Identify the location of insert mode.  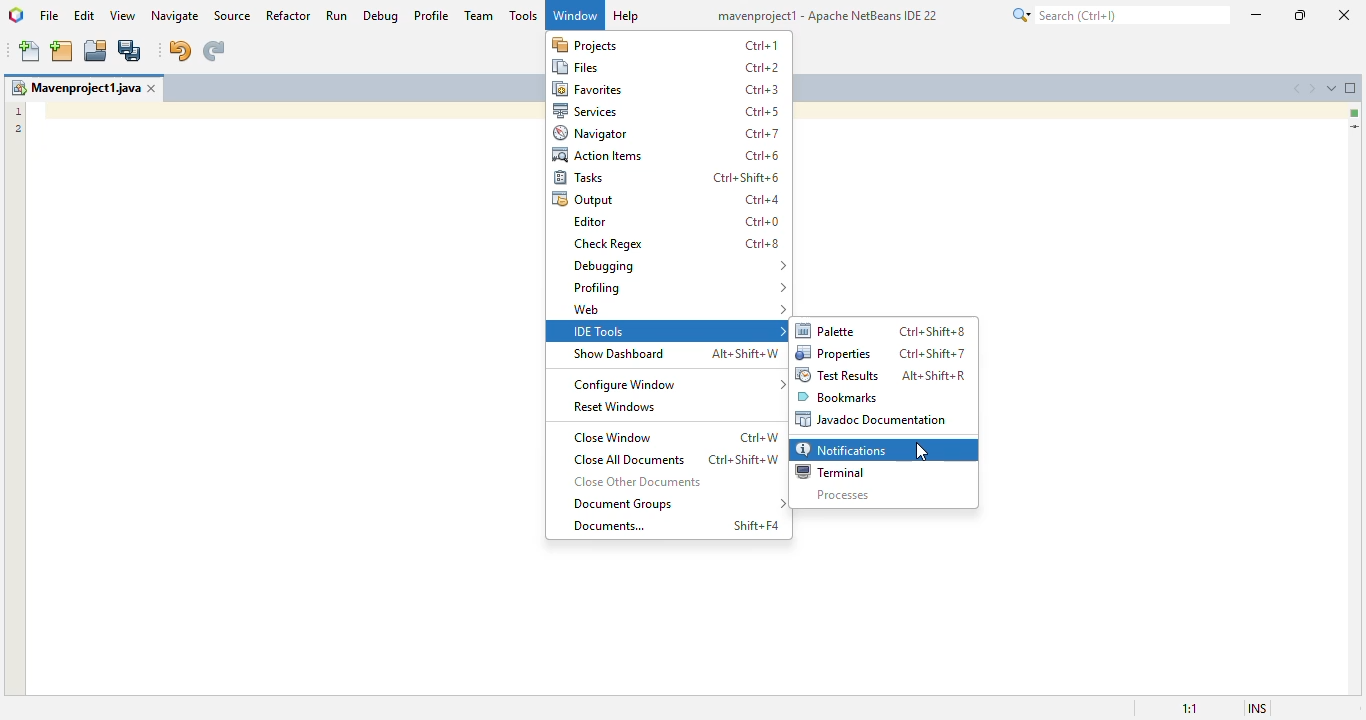
(1258, 709).